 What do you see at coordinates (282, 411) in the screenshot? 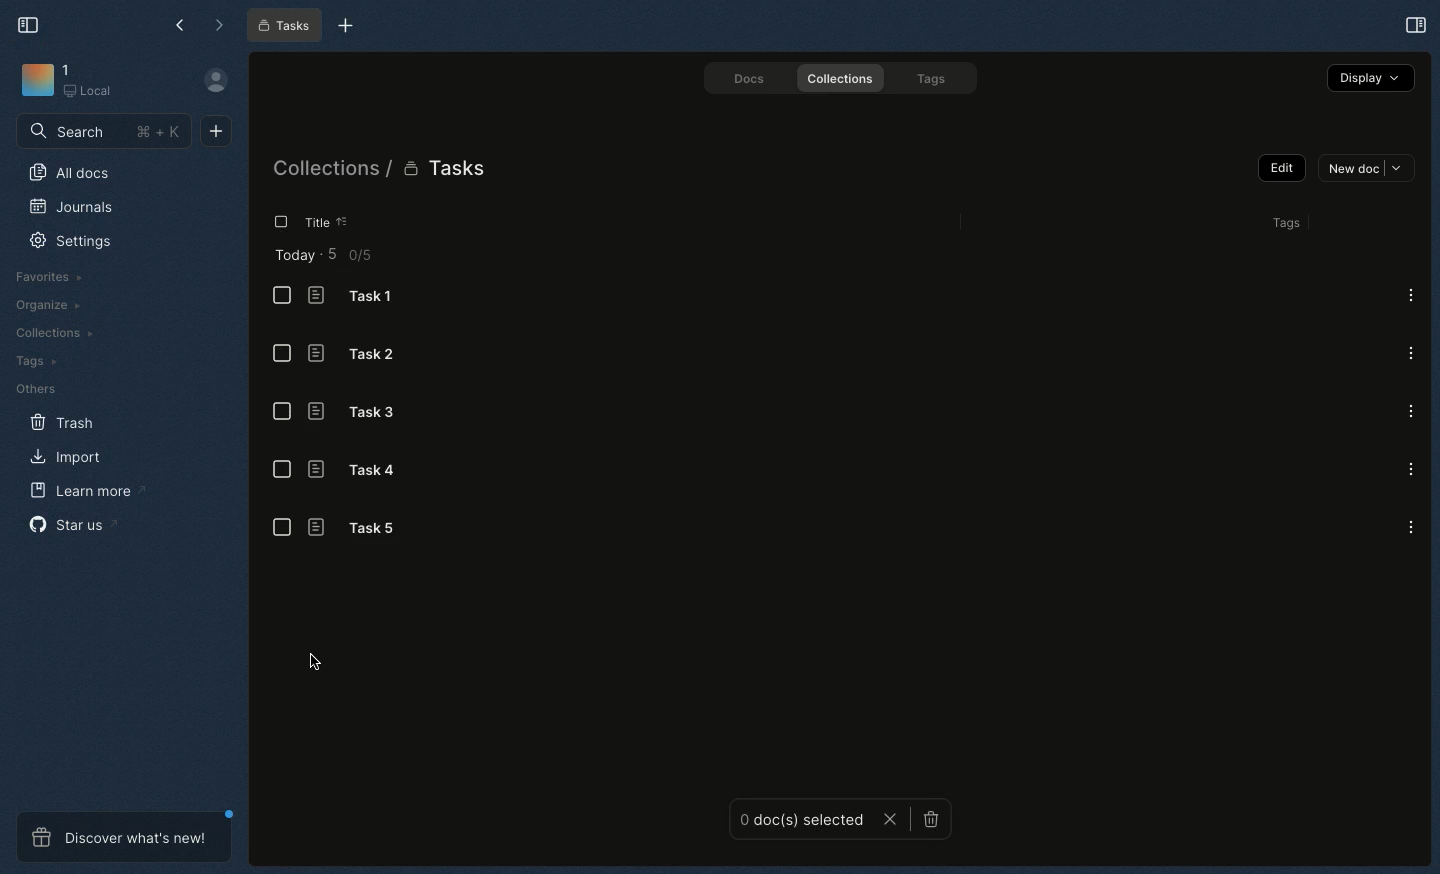
I see `List view` at bounding box center [282, 411].